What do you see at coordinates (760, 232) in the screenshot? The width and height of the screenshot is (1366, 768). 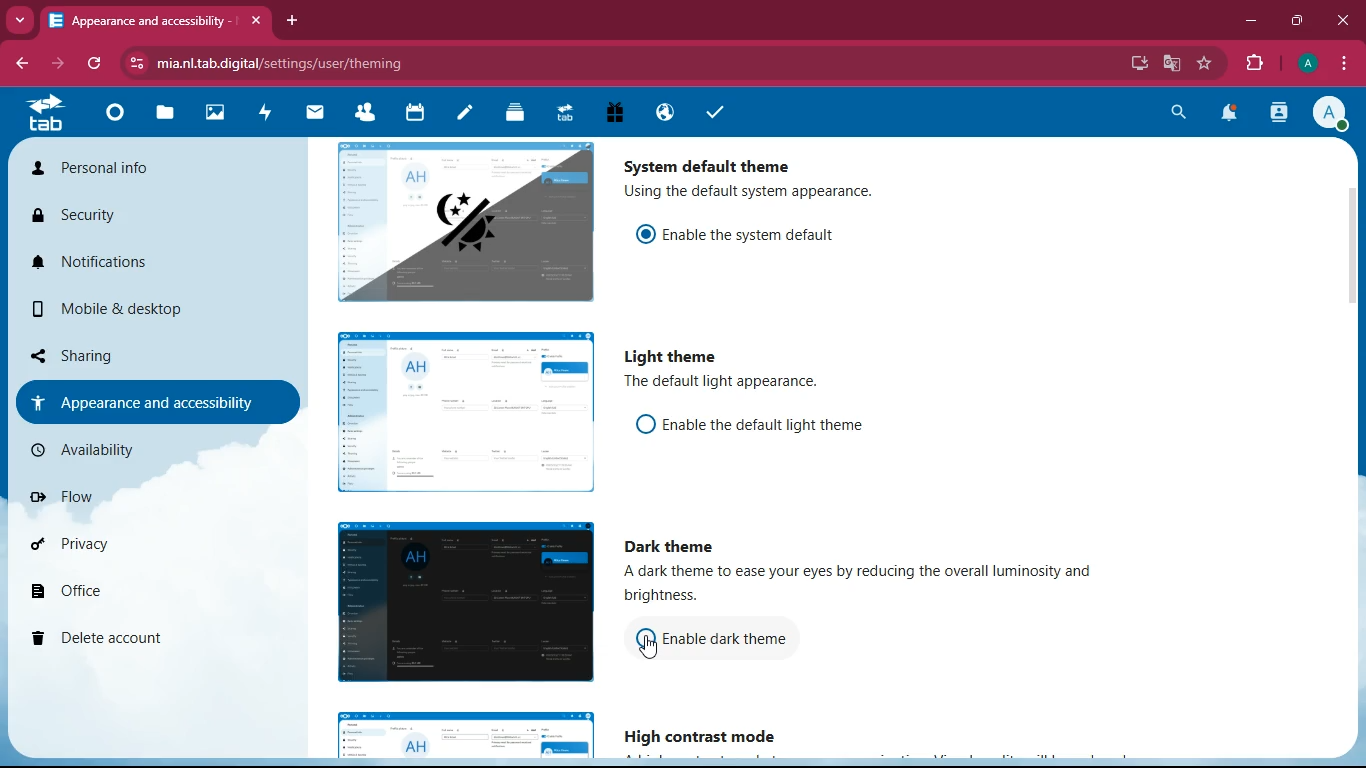 I see `enable` at bounding box center [760, 232].